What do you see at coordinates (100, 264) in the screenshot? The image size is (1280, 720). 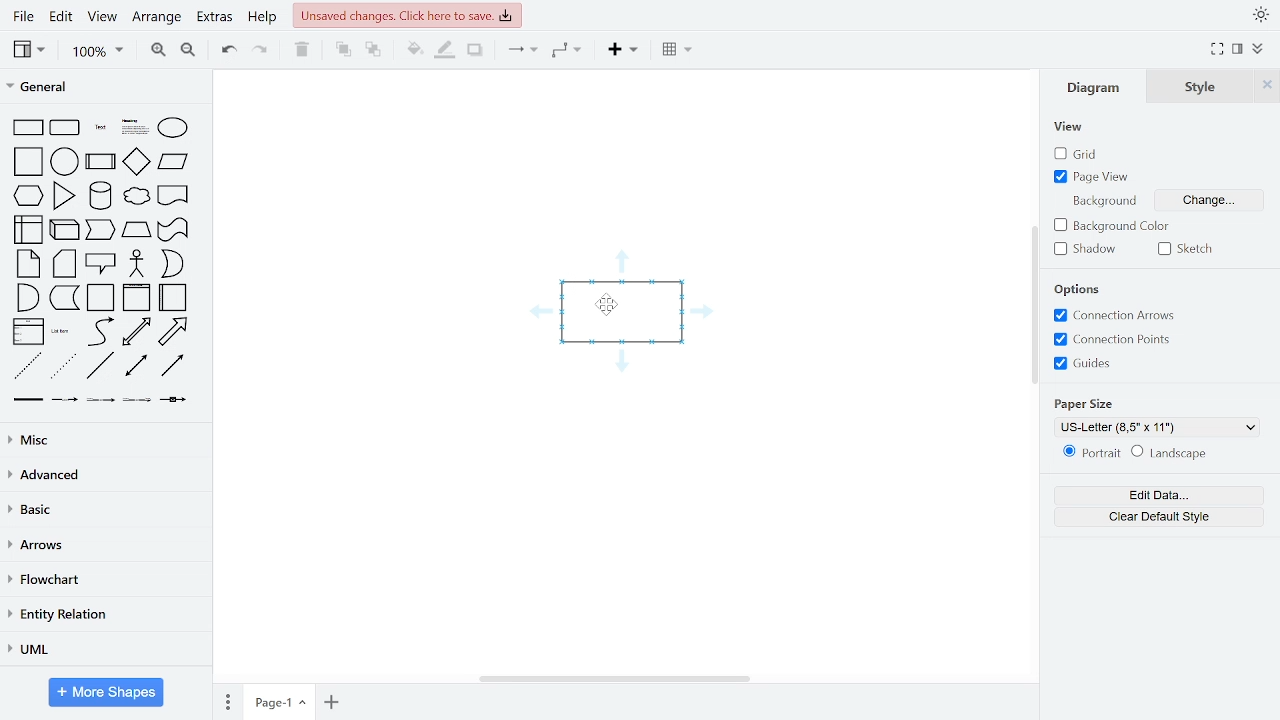 I see `callout` at bounding box center [100, 264].